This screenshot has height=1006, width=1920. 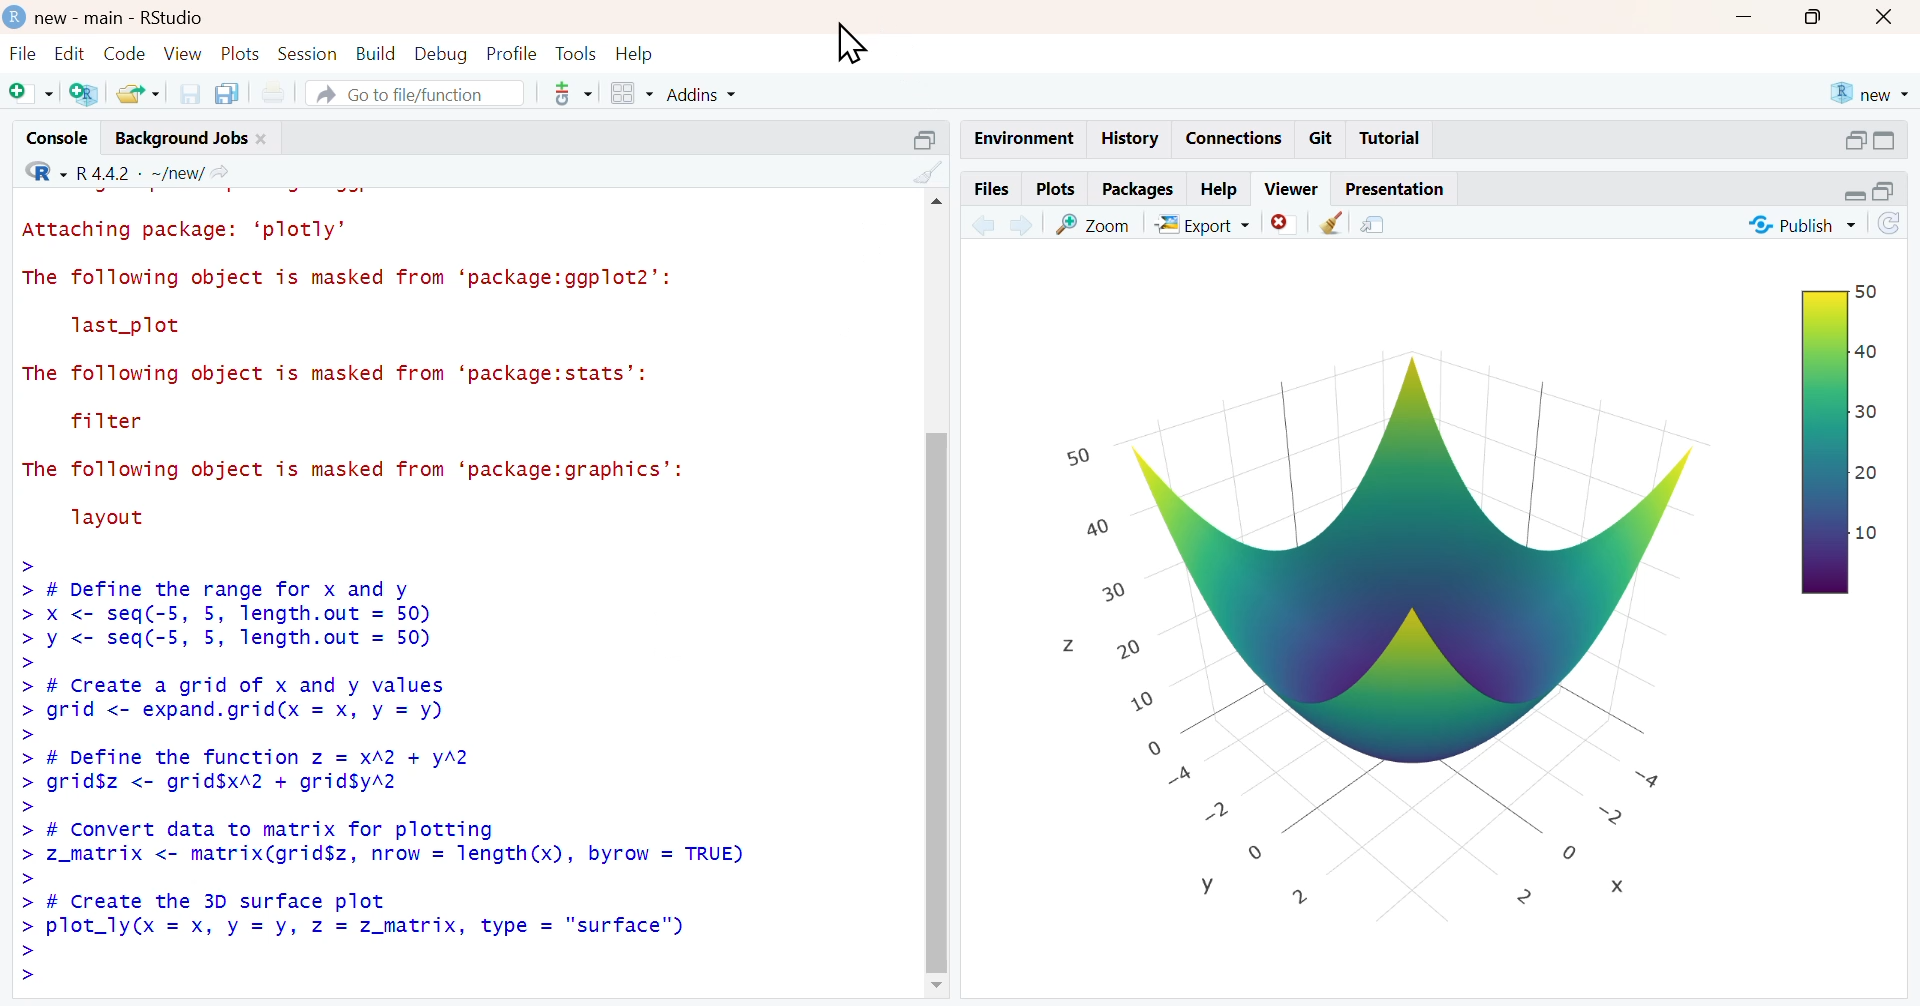 I want to click on clear all plots, so click(x=1334, y=224).